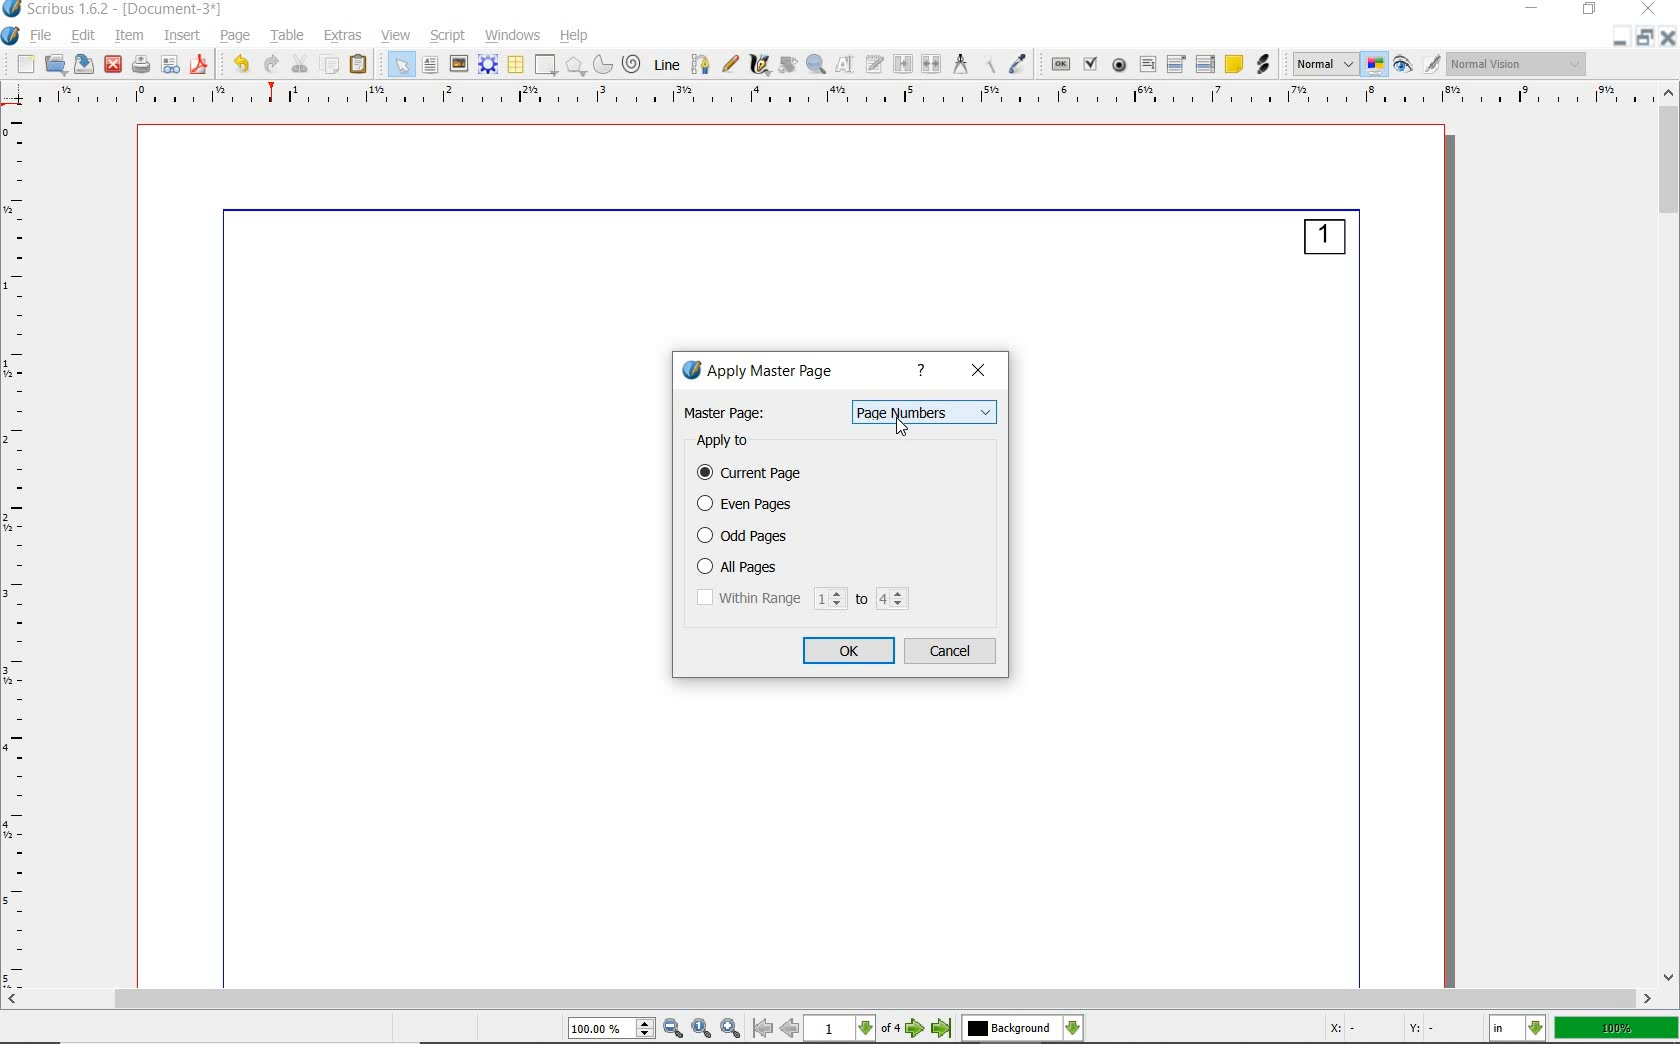 This screenshot has width=1680, height=1044. What do you see at coordinates (546, 65) in the screenshot?
I see `shape` at bounding box center [546, 65].